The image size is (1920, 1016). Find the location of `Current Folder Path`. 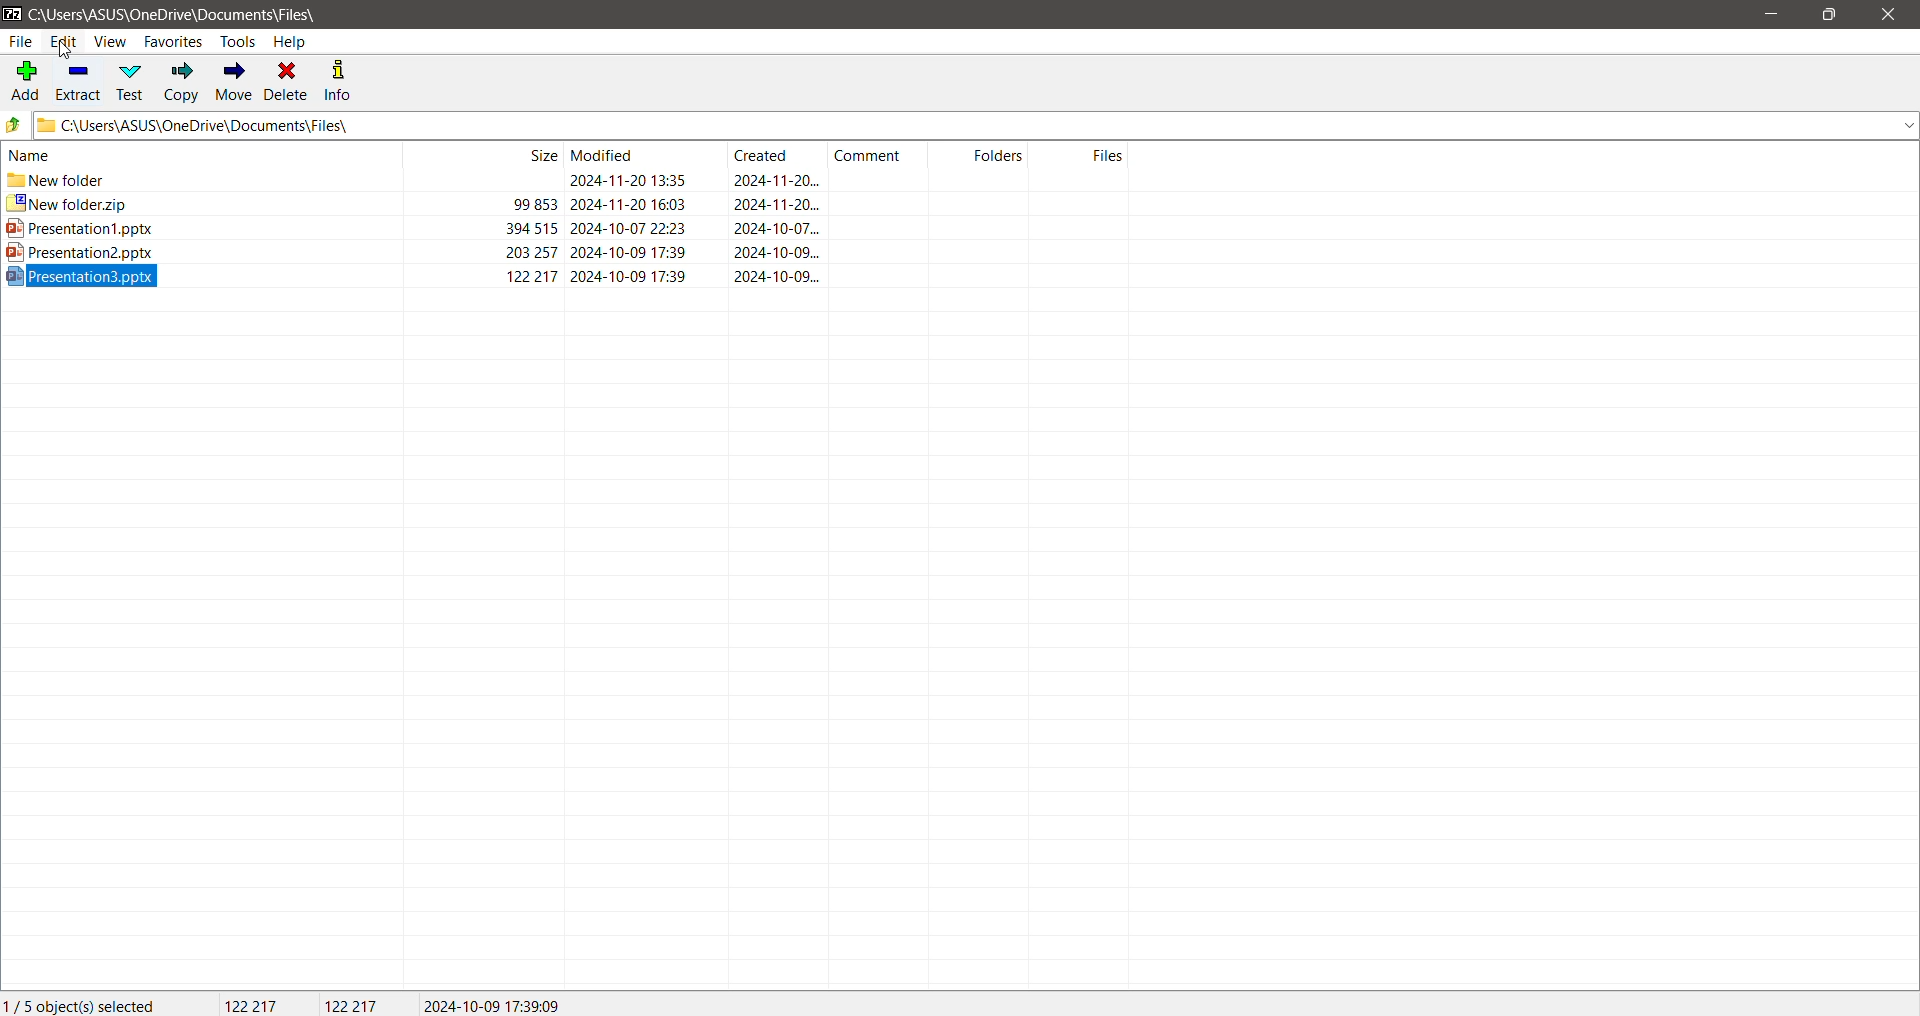

Current Folder Path is located at coordinates (975, 125).